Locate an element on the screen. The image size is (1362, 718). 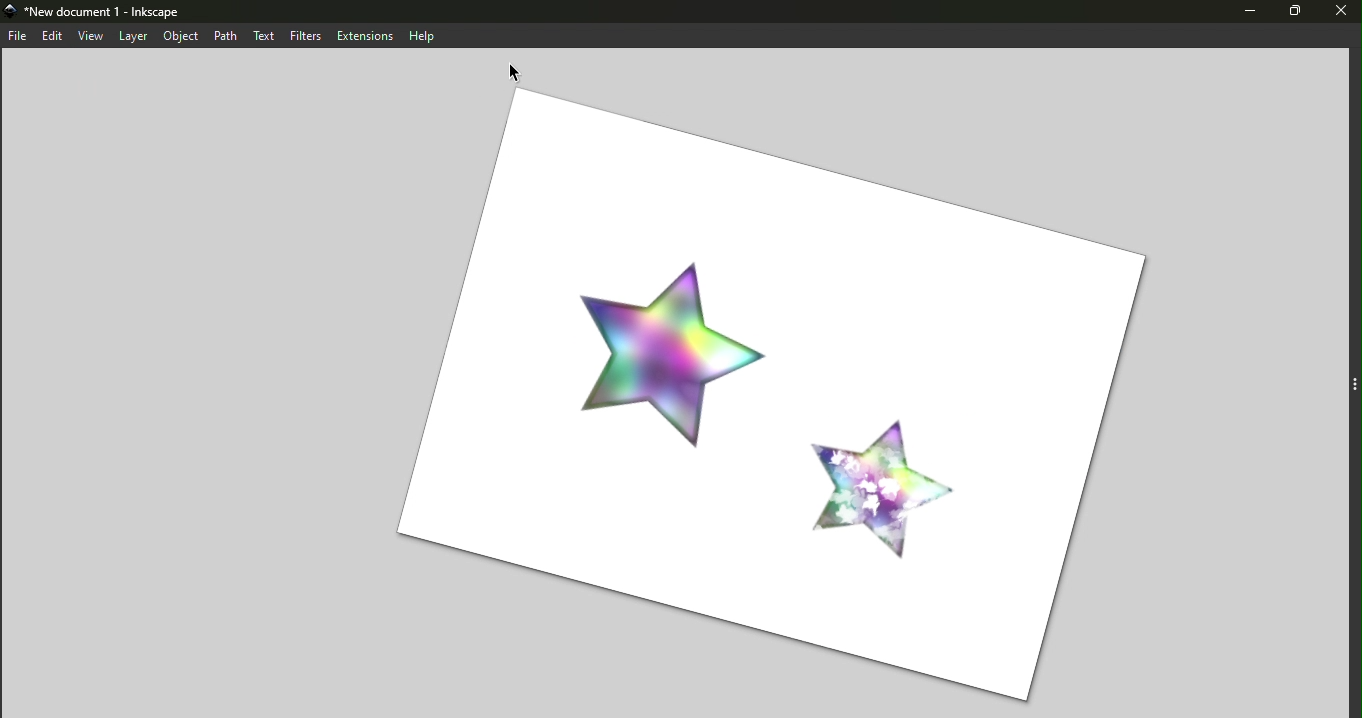
Close is located at coordinates (1339, 13).